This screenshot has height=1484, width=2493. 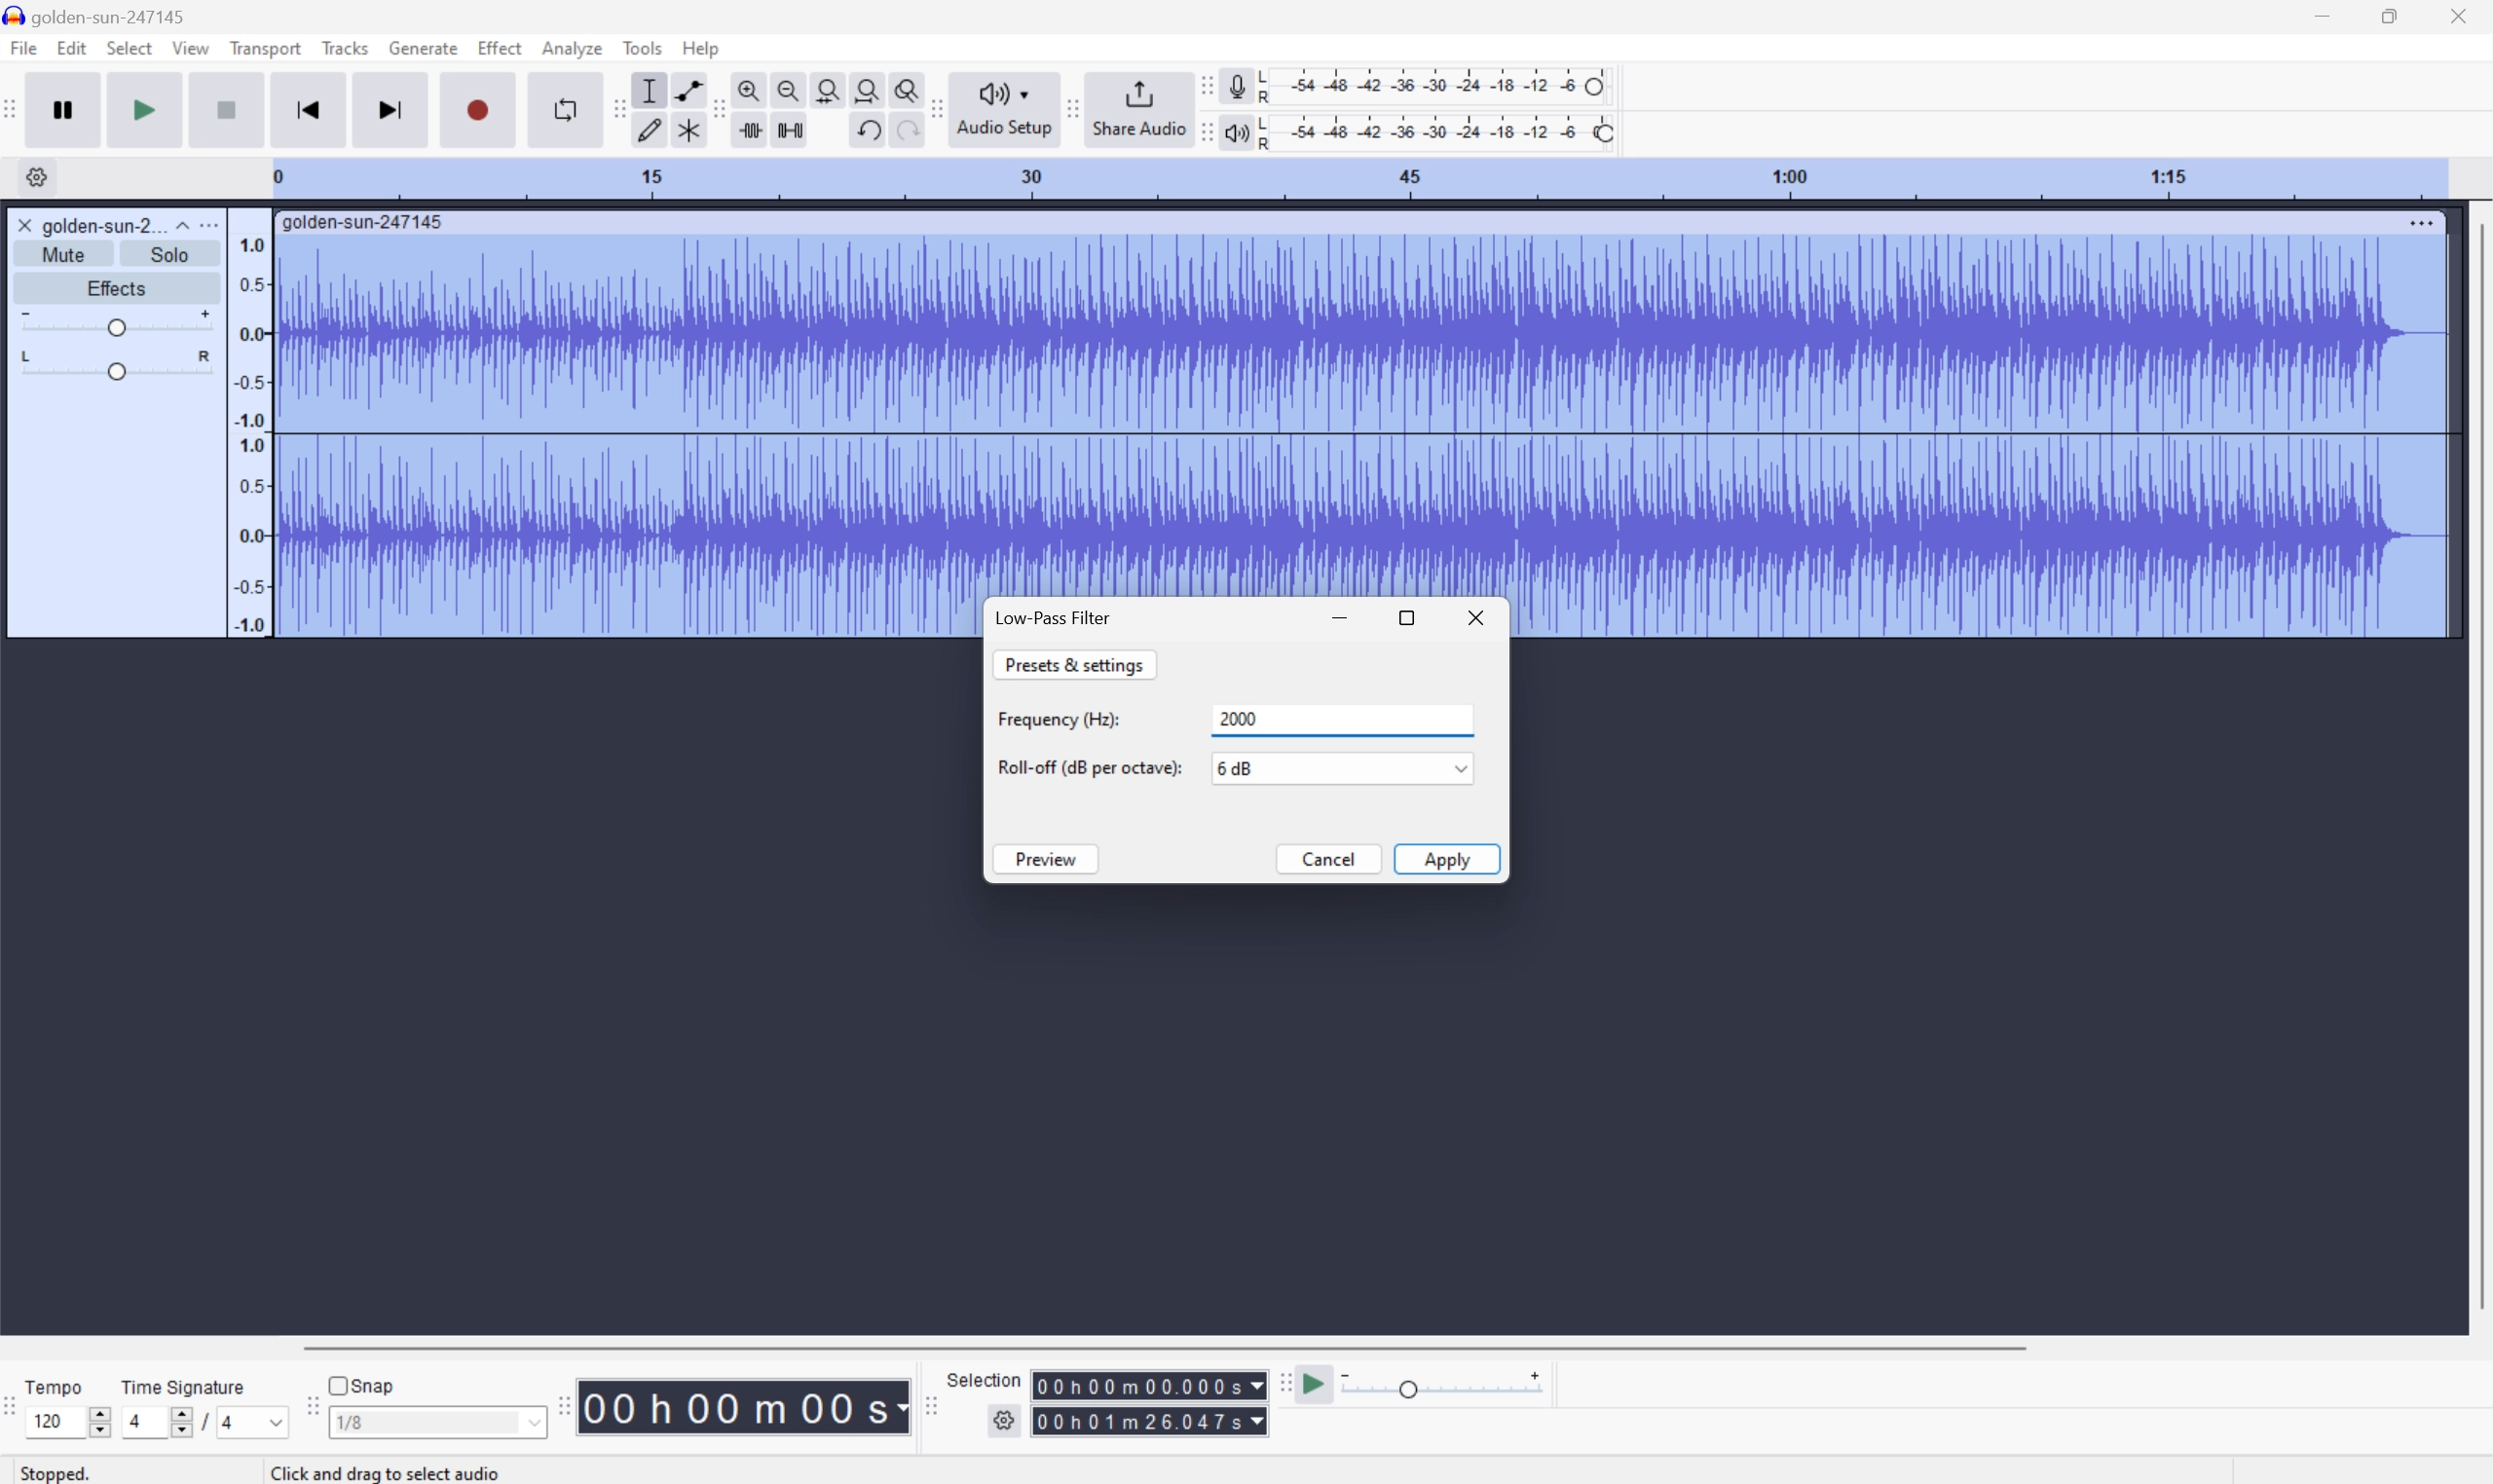 What do you see at coordinates (1317, 1385) in the screenshot?
I see `Play at speed` at bounding box center [1317, 1385].